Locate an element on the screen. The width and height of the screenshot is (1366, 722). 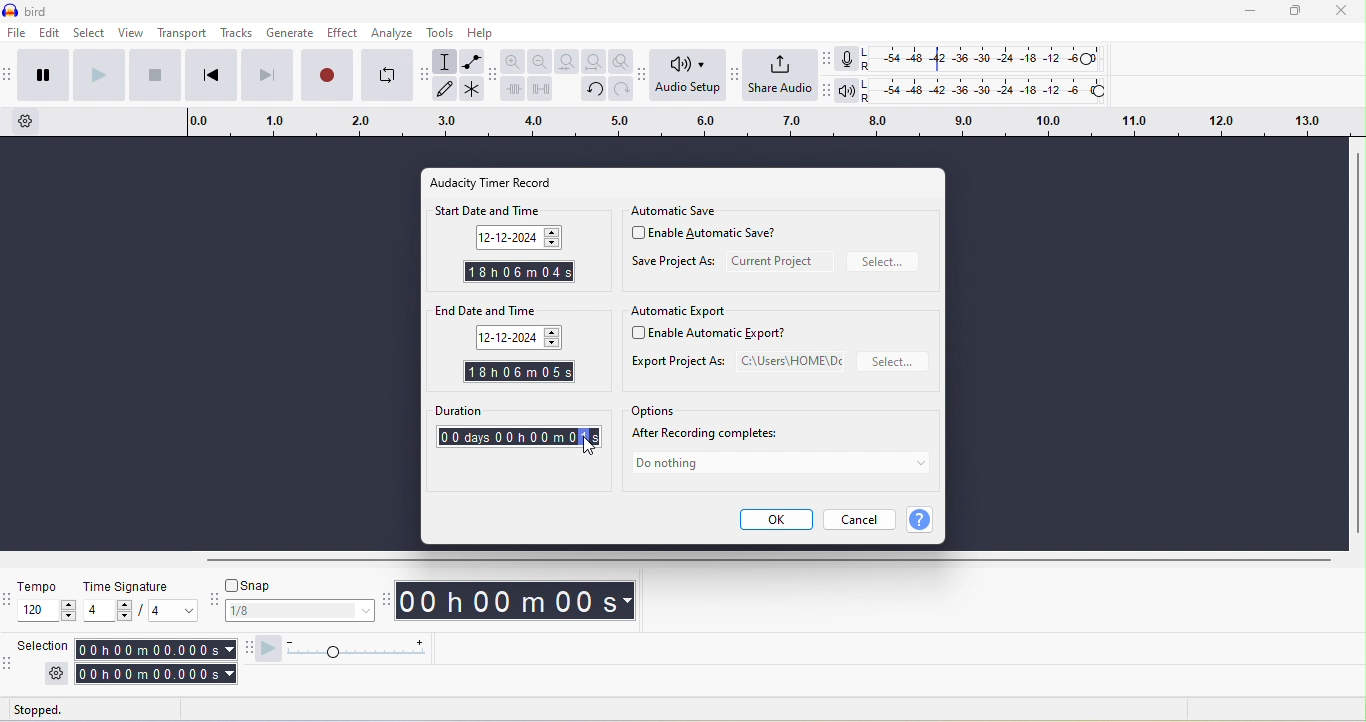
pause is located at coordinates (41, 74).